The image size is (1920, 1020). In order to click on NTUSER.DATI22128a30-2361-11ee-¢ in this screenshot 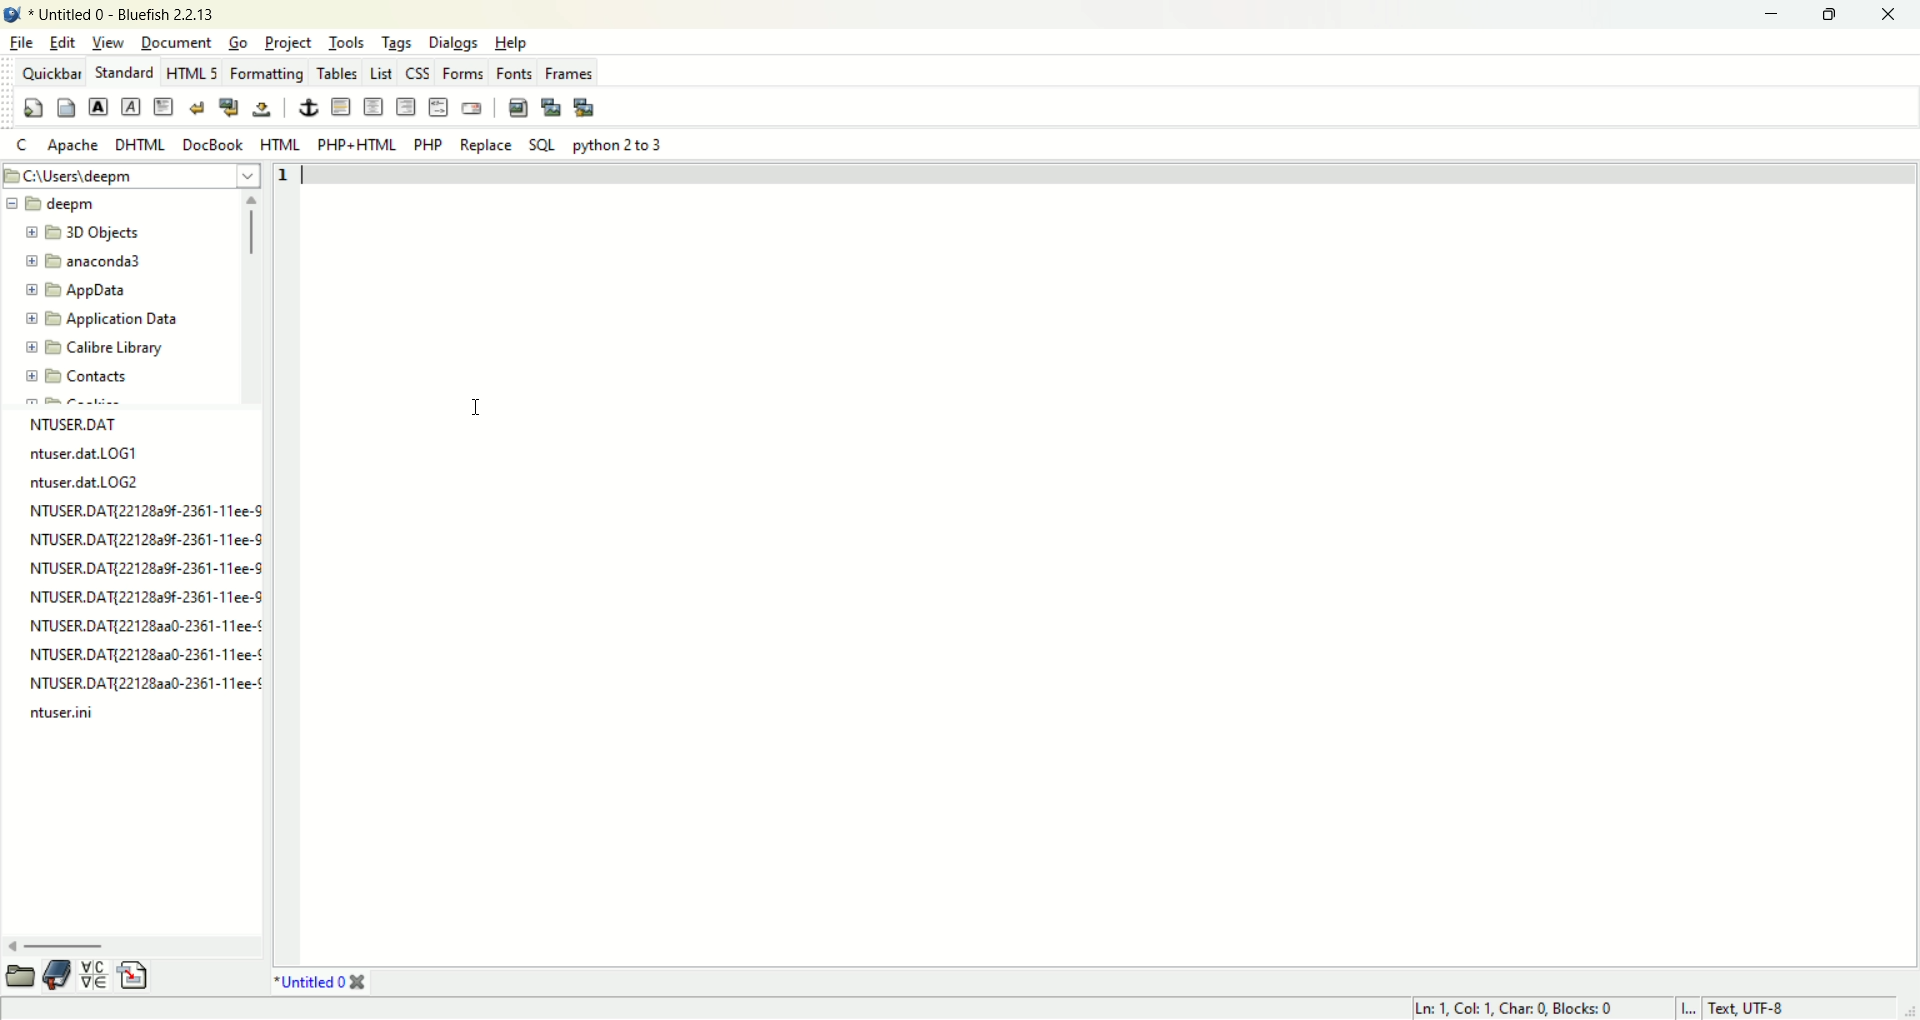, I will do `click(145, 657)`.